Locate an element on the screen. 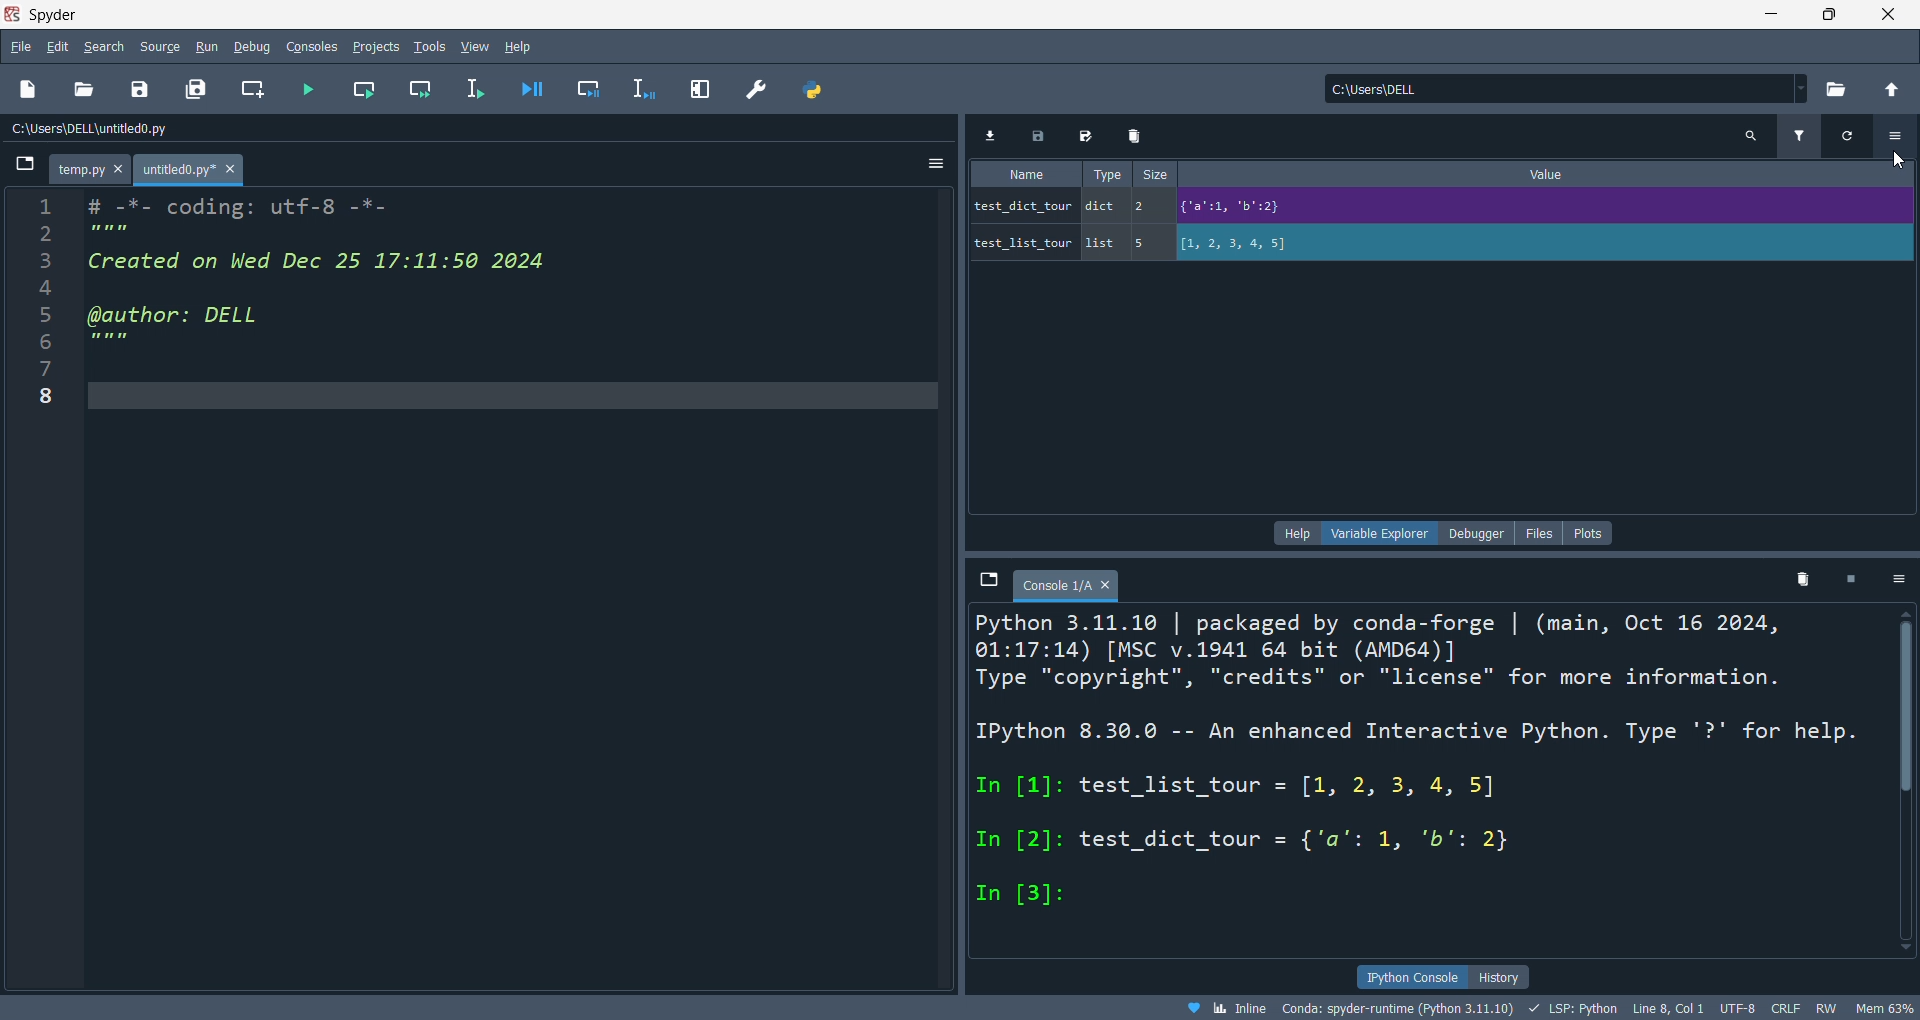 The image size is (1920, 1020). options is located at coordinates (1897, 139).